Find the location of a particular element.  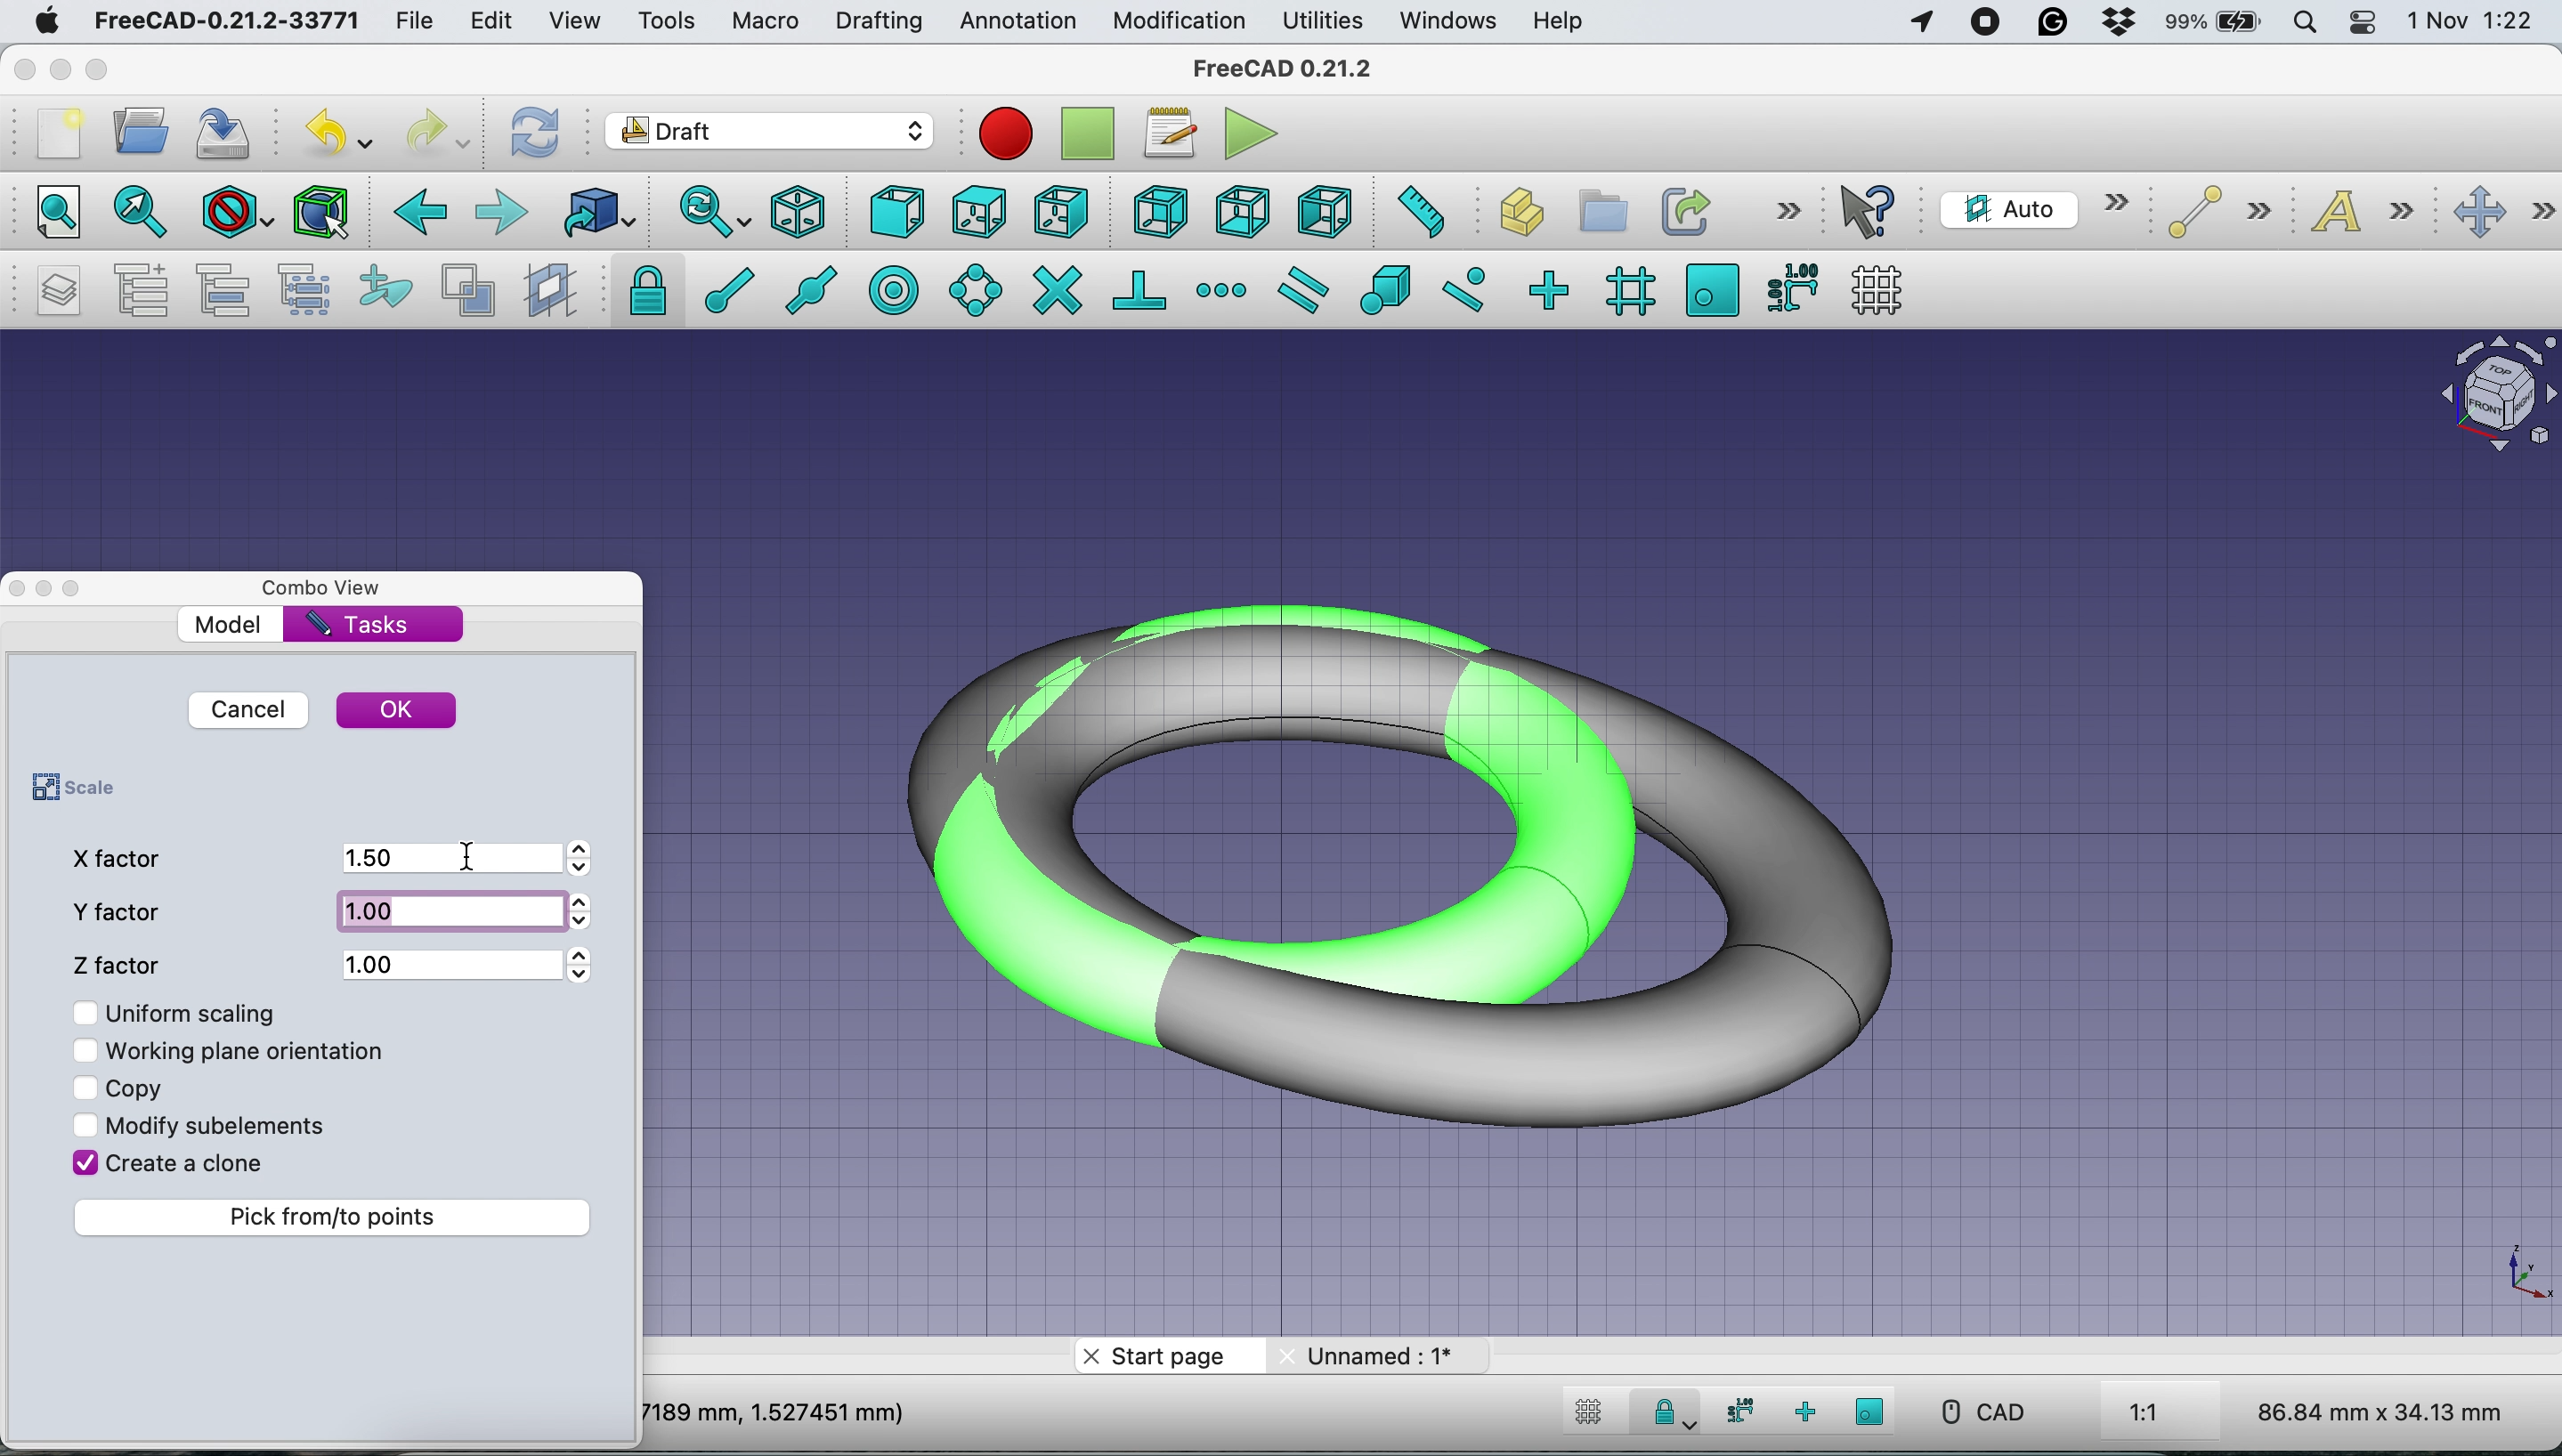

current working plane is located at coordinates (2033, 208).